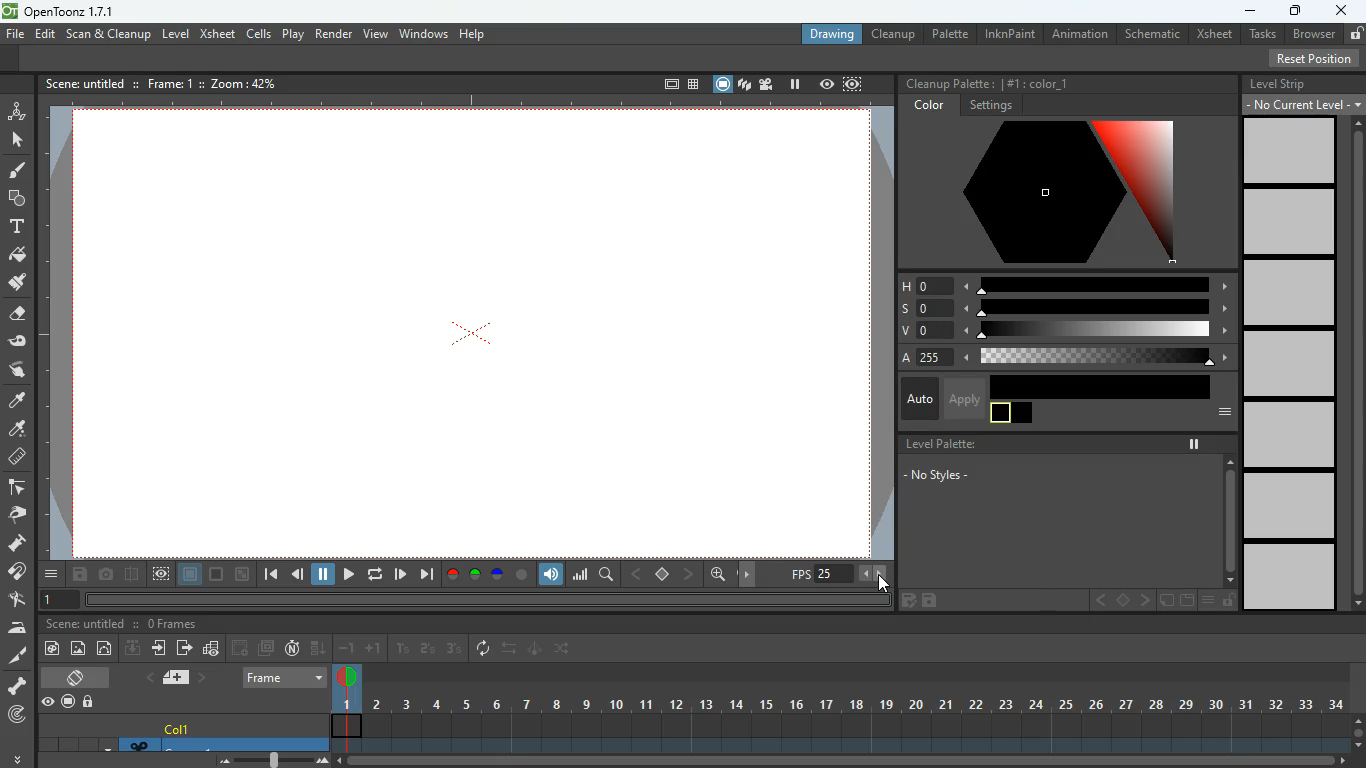  Describe the element at coordinates (665, 574) in the screenshot. I see `center` at that location.